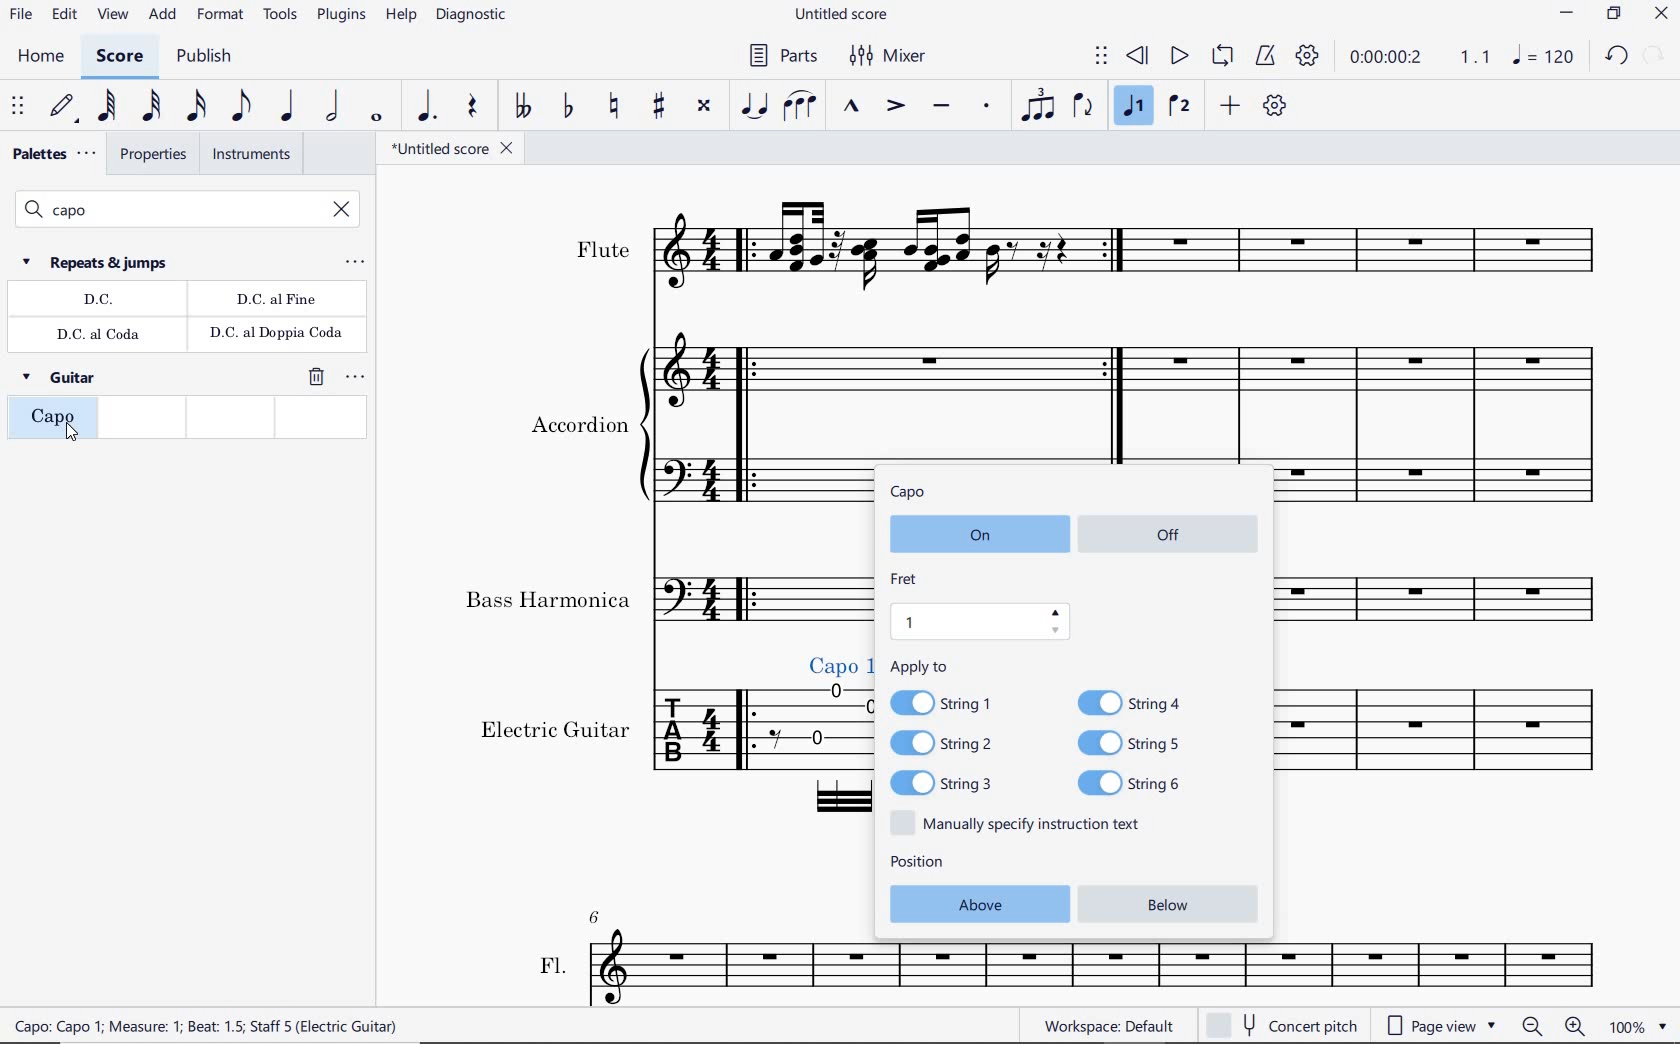  I want to click on String 1 toggle, so click(952, 701).